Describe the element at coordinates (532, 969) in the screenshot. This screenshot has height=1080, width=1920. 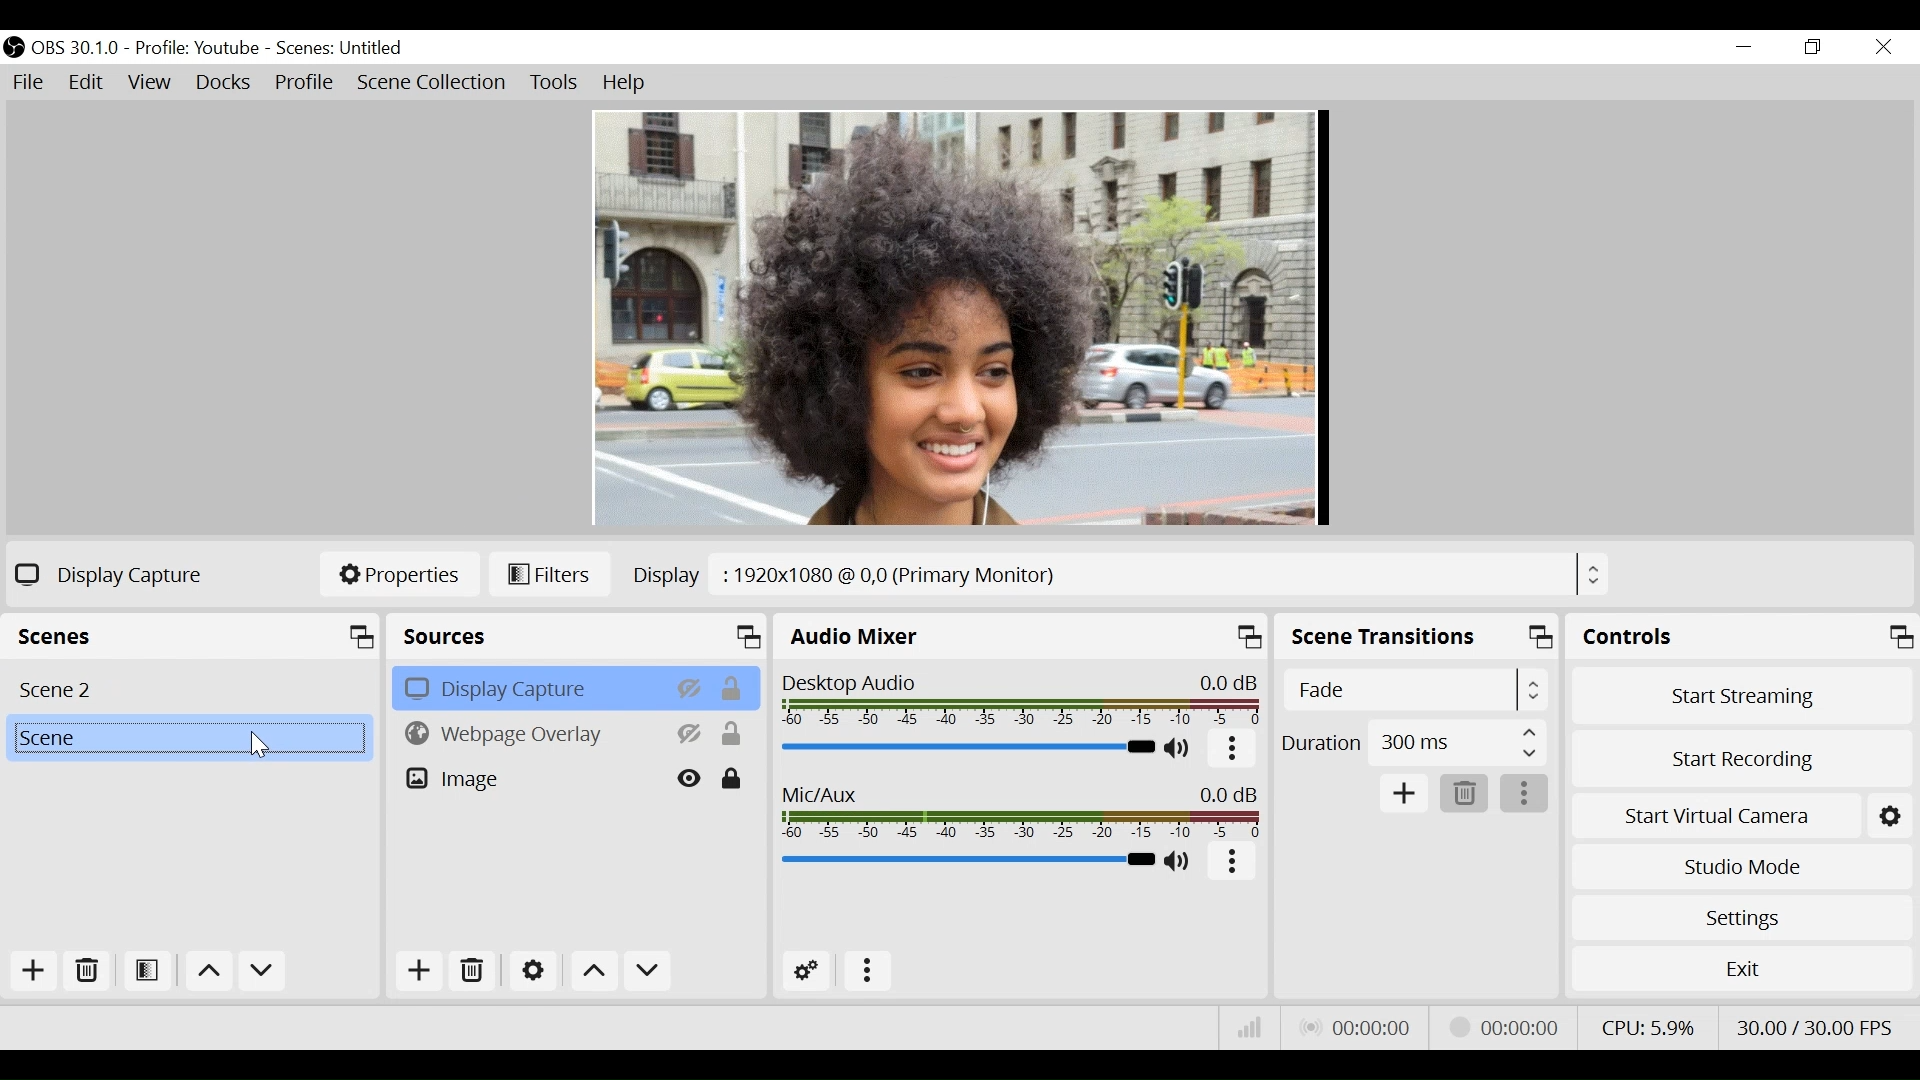
I see `Settings` at that location.